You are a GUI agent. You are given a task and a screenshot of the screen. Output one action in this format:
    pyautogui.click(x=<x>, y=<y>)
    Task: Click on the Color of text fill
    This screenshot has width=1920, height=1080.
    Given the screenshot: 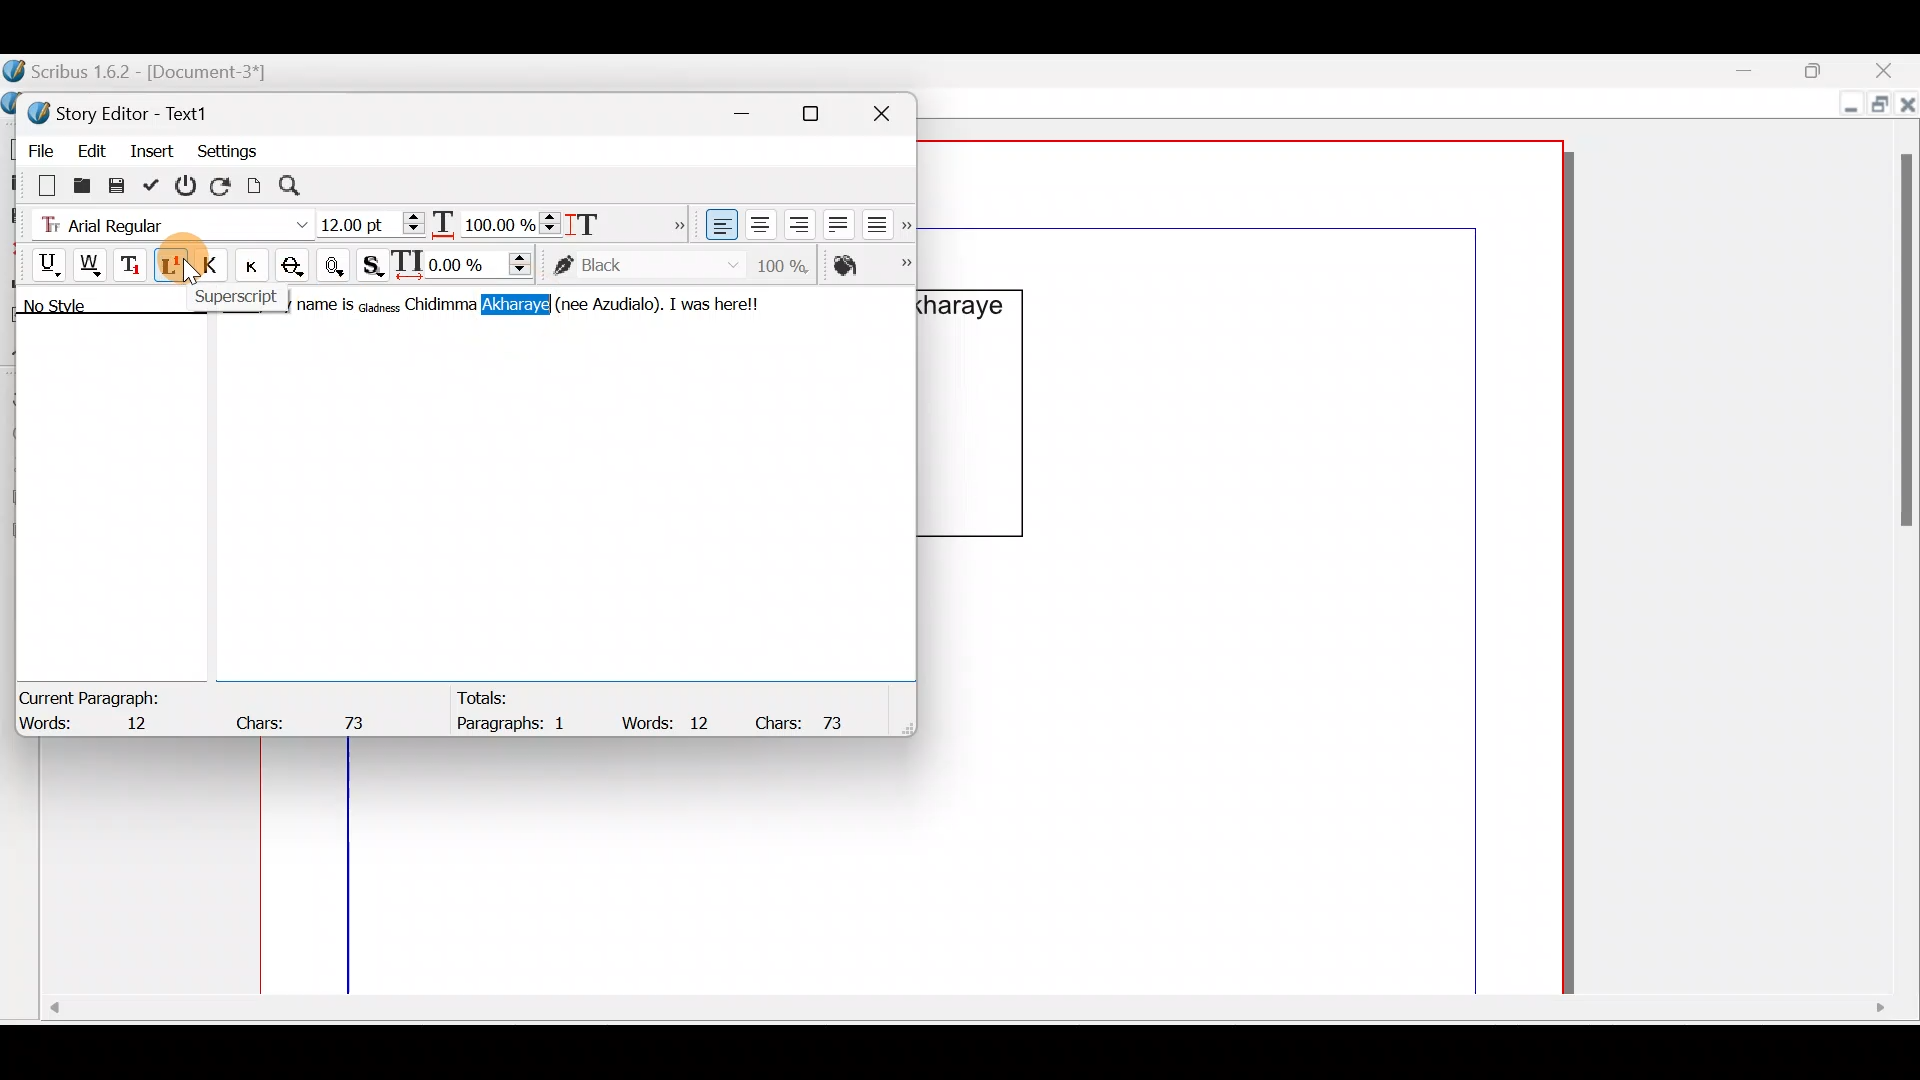 What is the action you would take?
    pyautogui.click(x=870, y=265)
    